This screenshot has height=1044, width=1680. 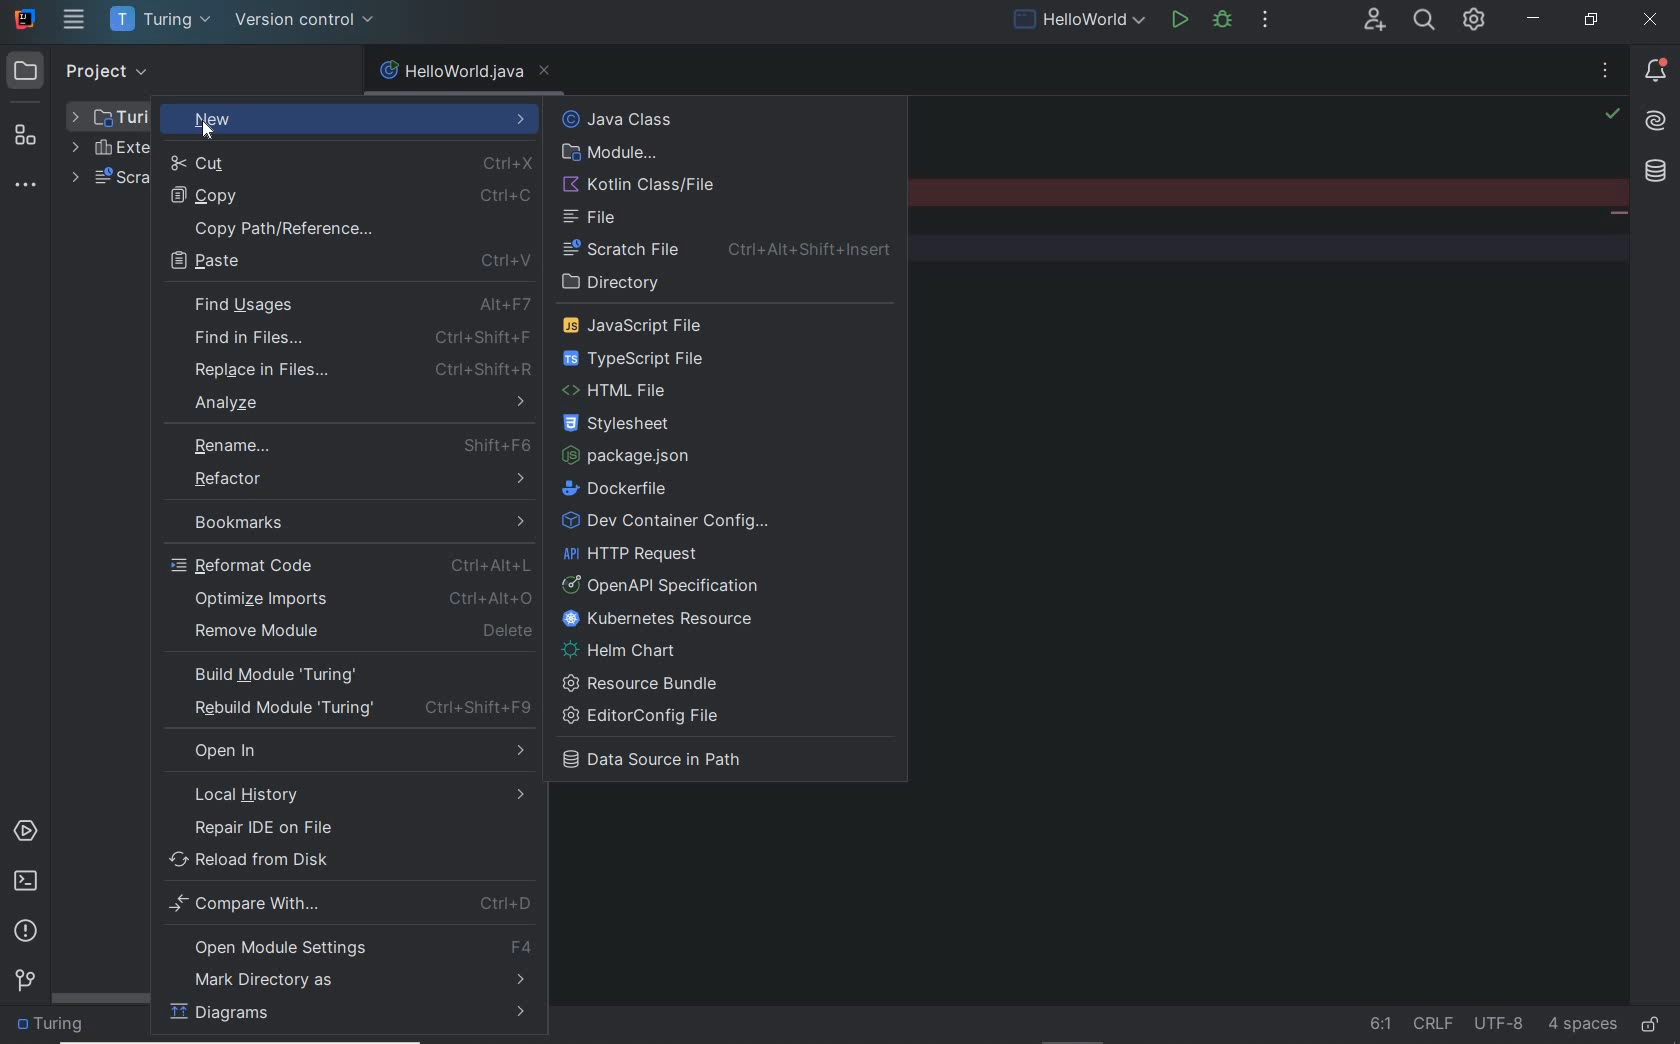 What do you see at coordinates (349, 906) in the screenshot?
I see `compare with` at bounding box center [349, 906].